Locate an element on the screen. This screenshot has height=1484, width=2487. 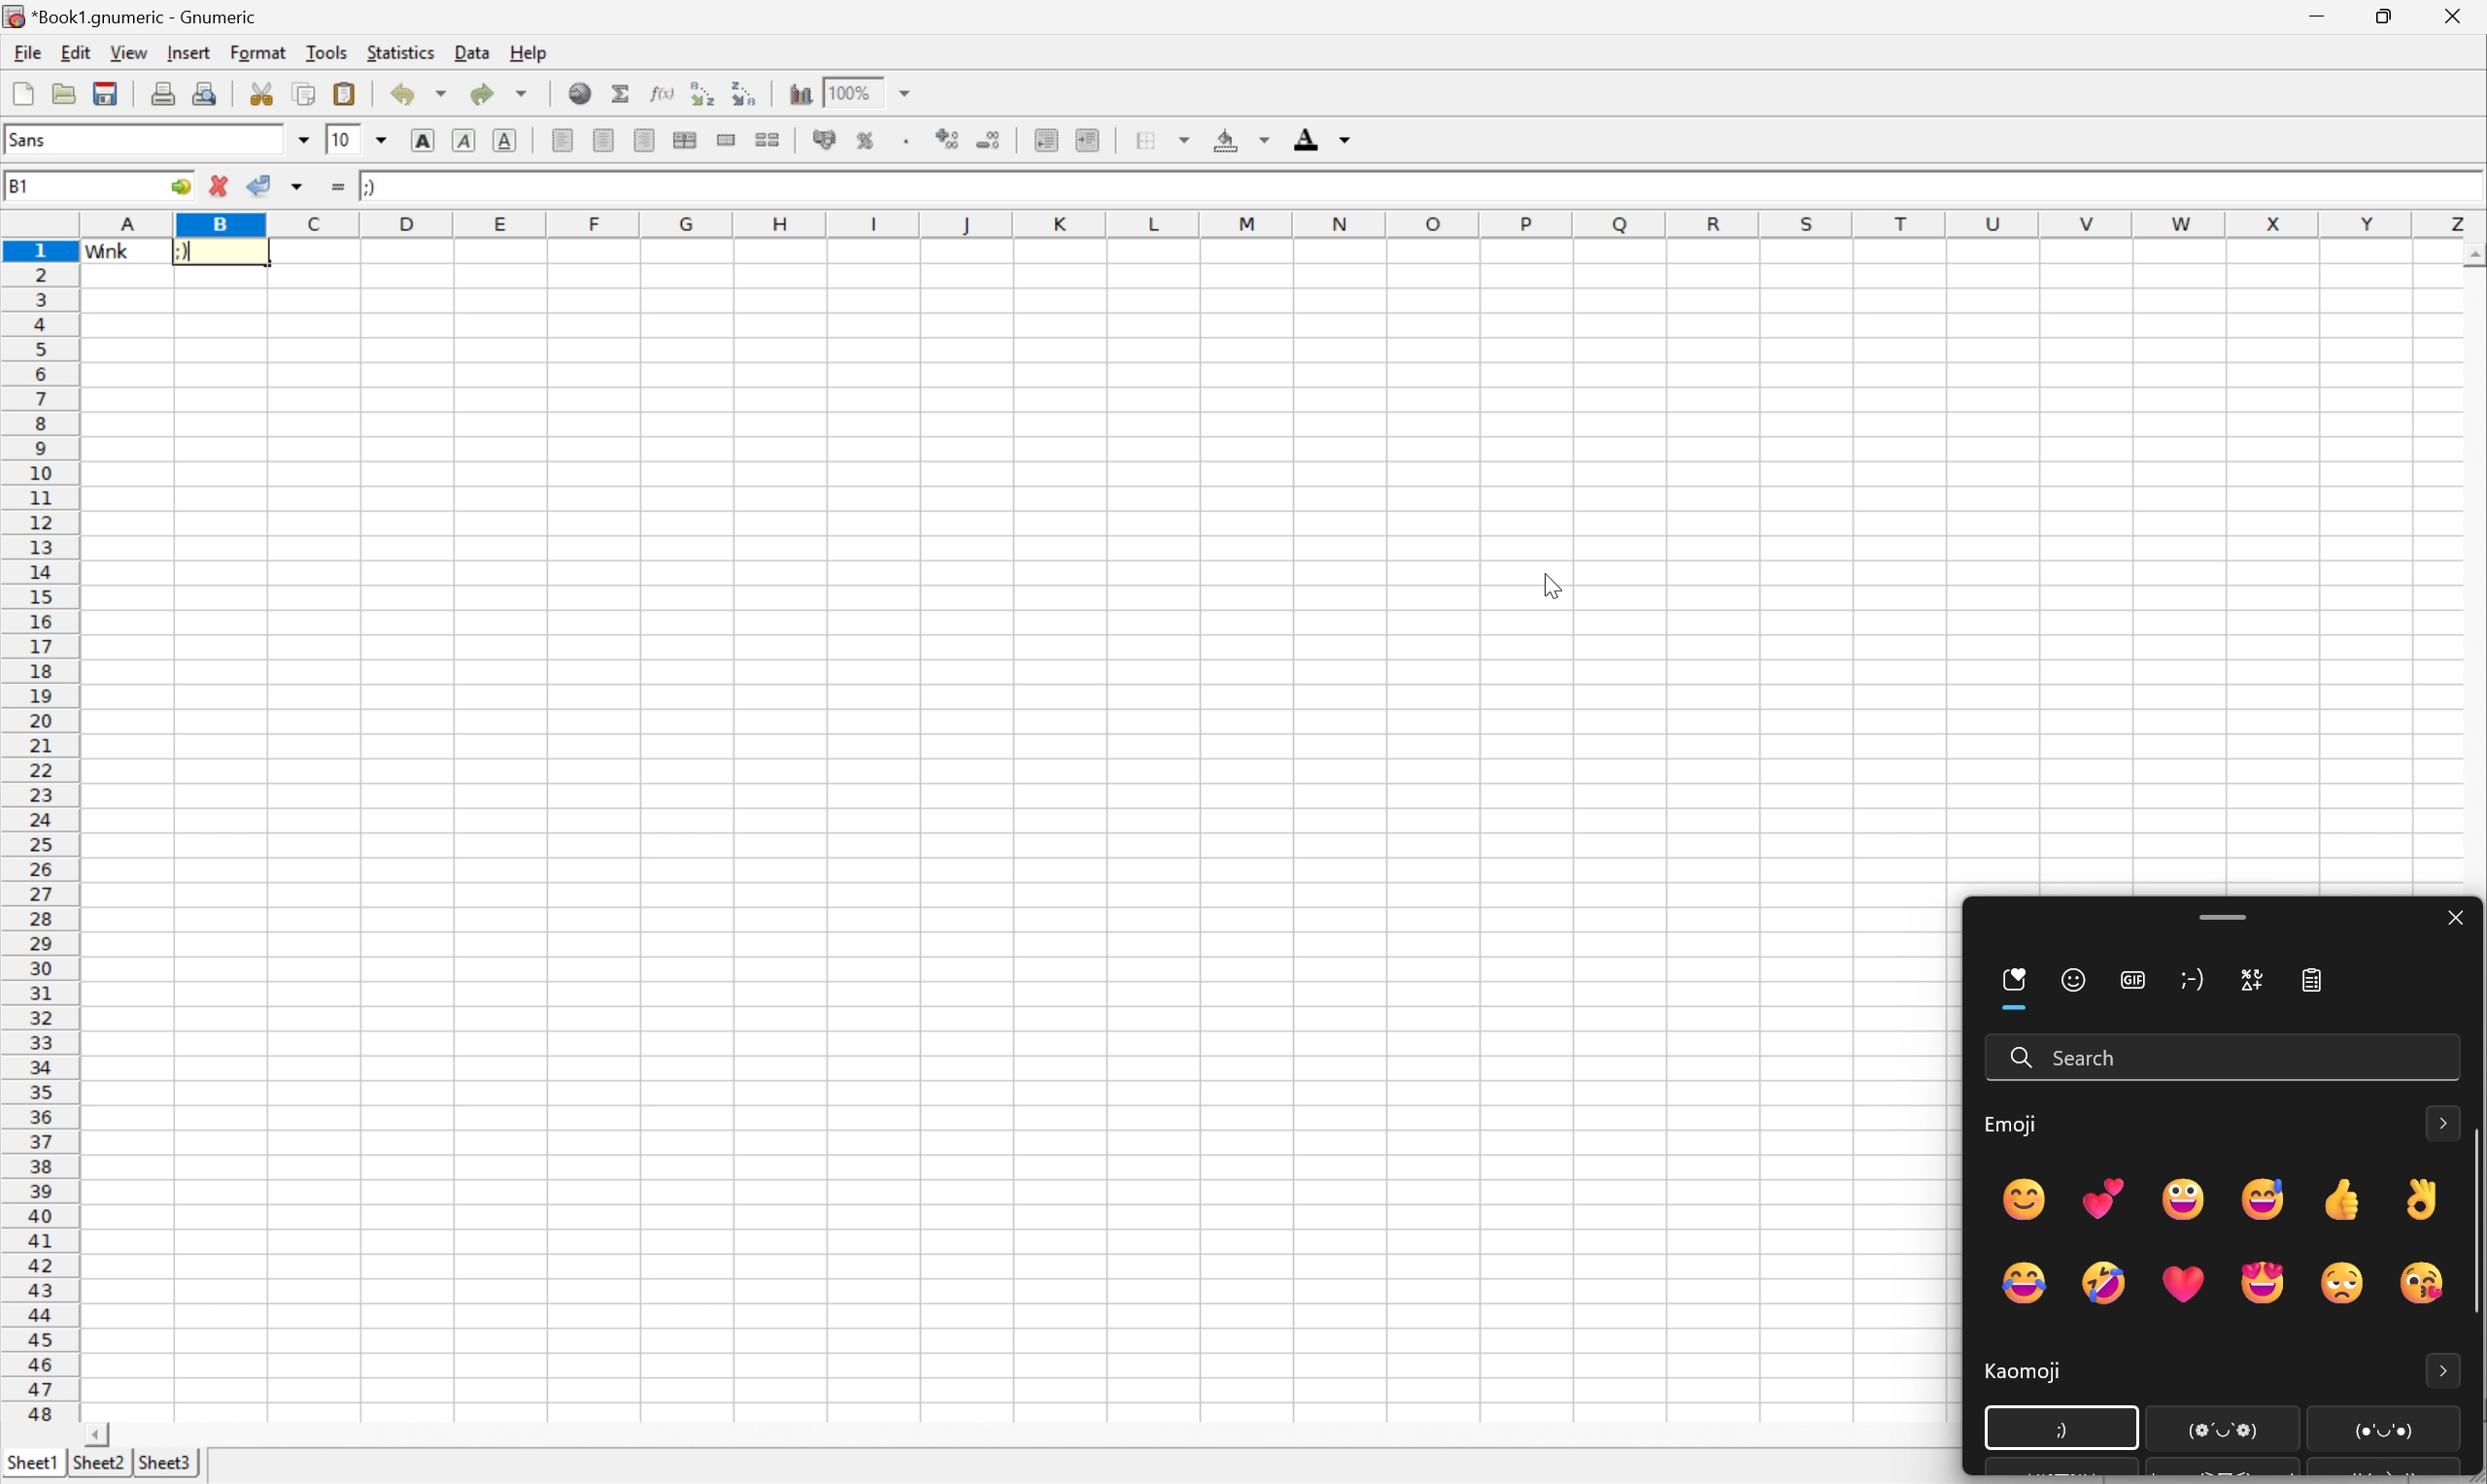
view is located at coordinates (126, 54).